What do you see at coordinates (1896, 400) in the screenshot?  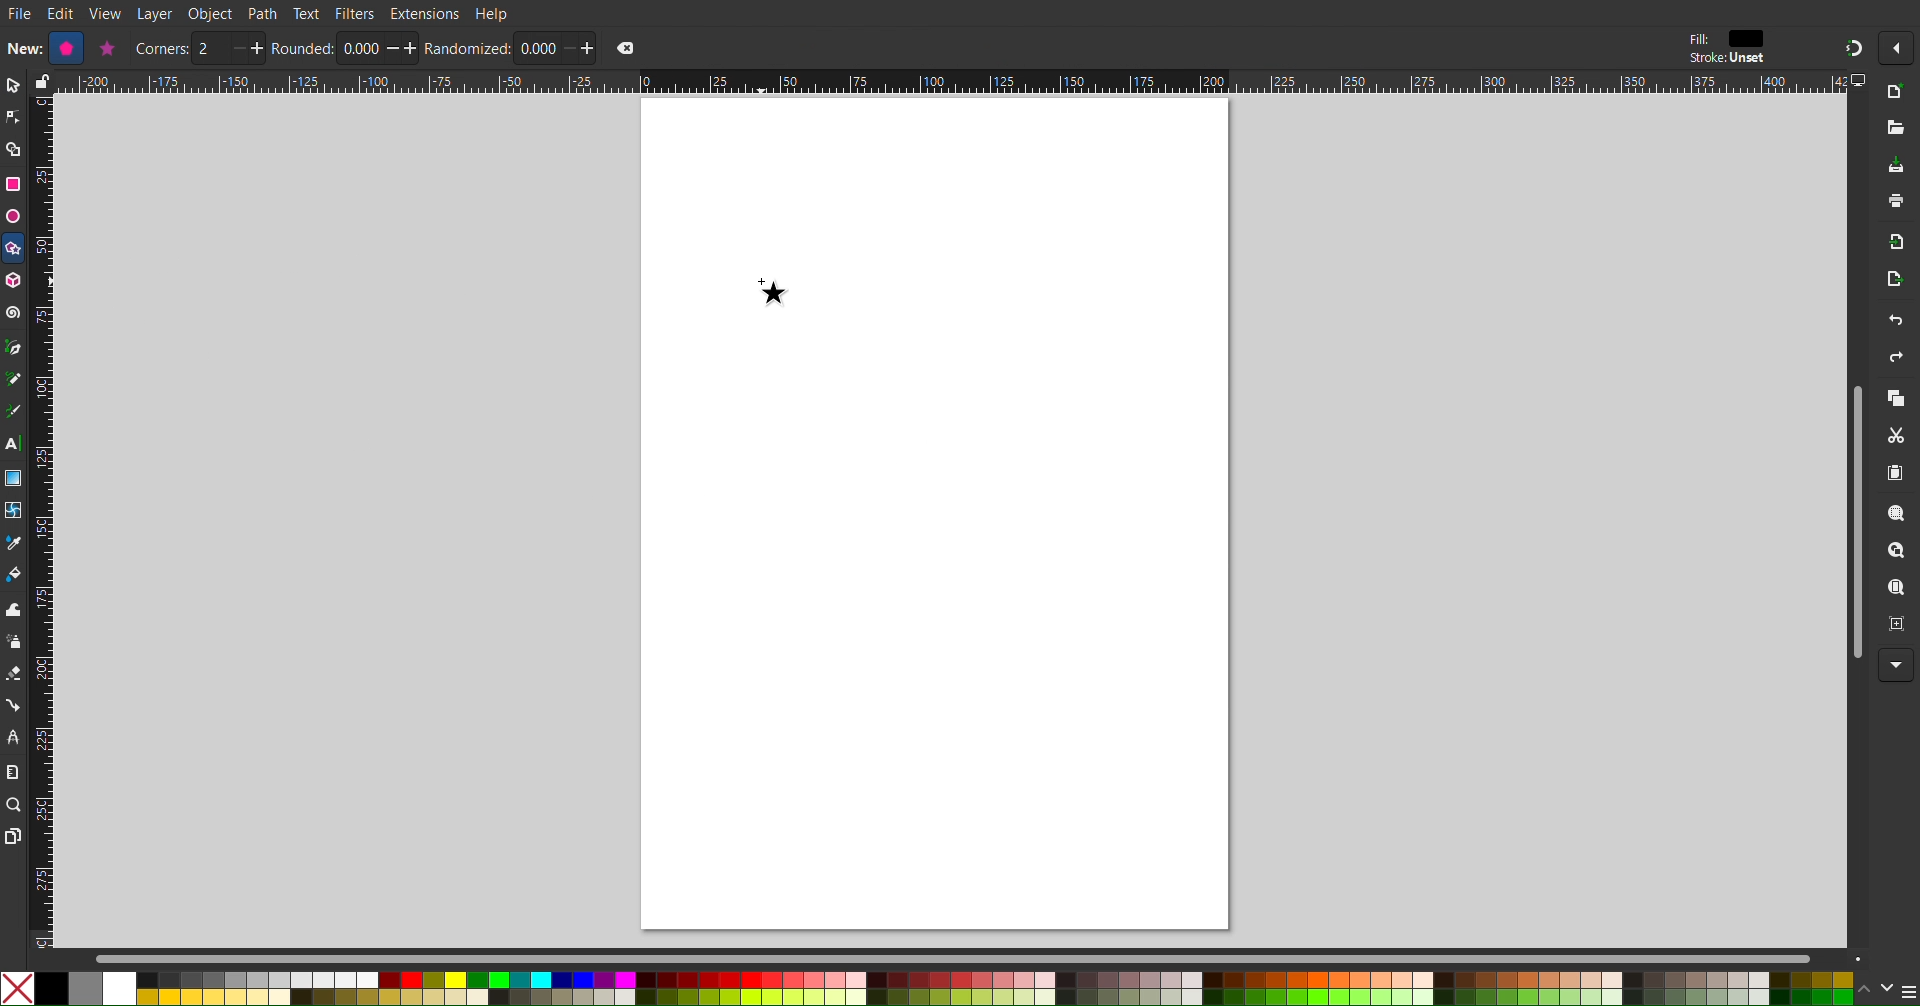 I see `Copy` at bounding box center [1896, 400].